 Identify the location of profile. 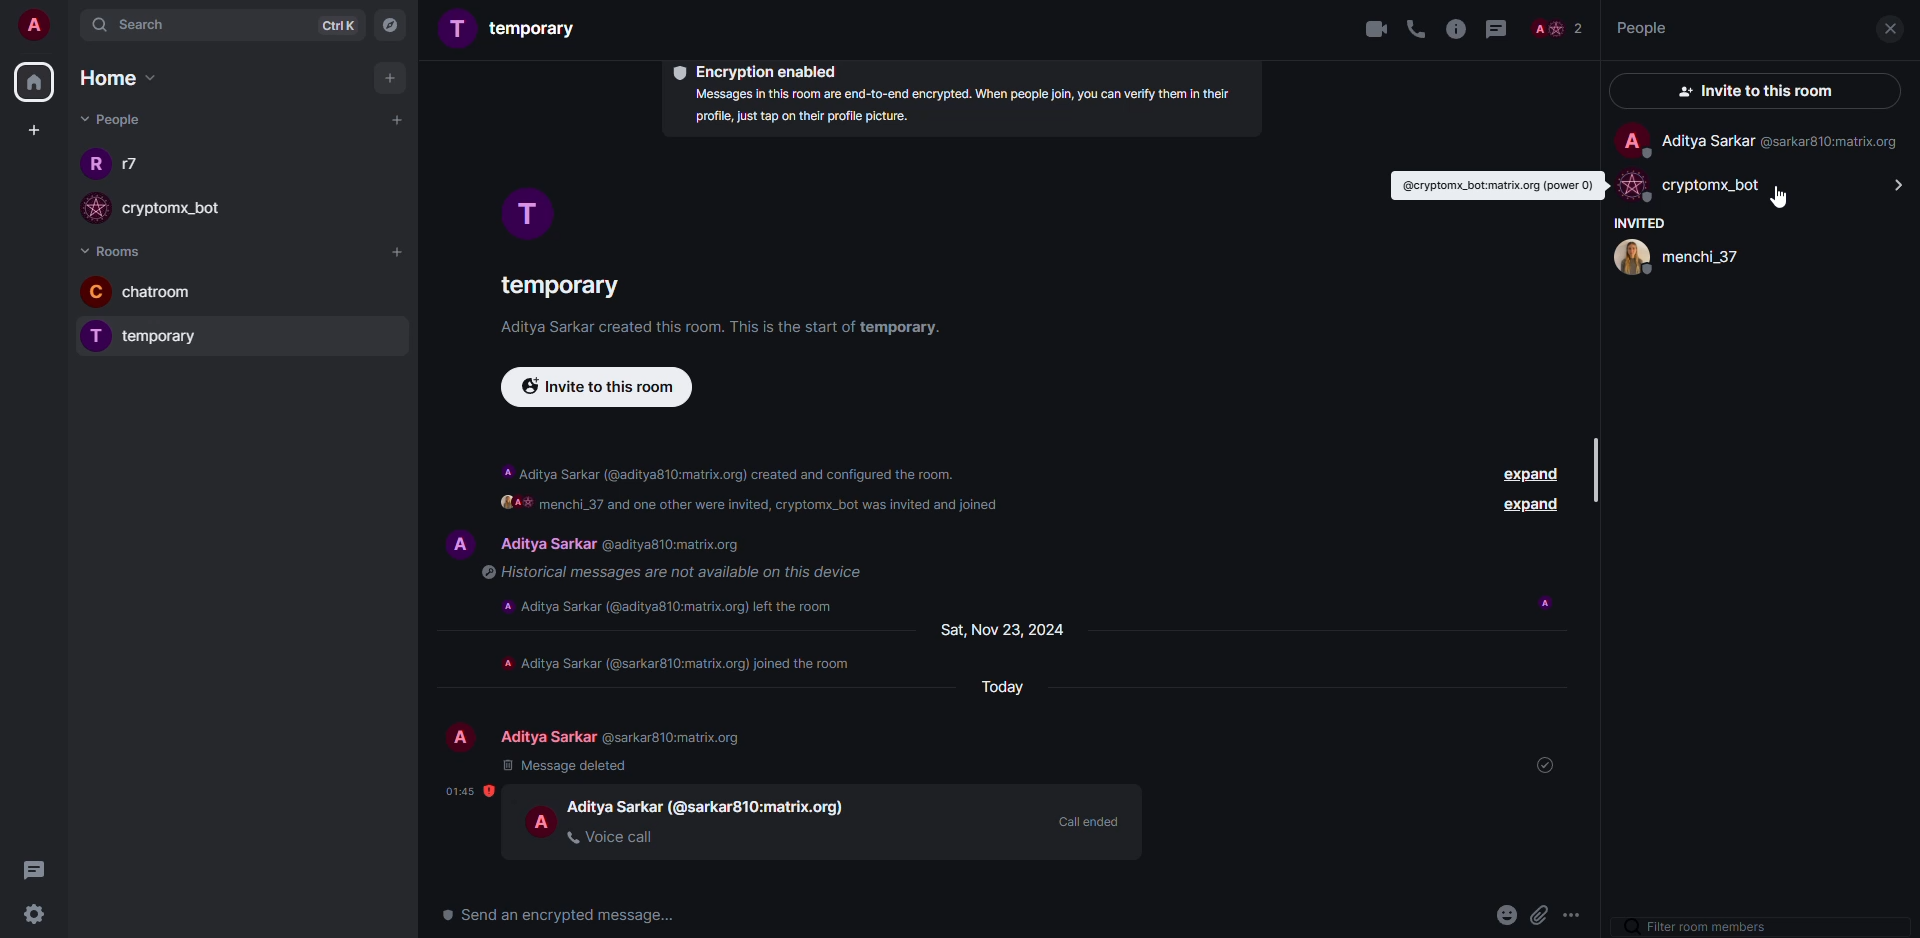
(542, 821).